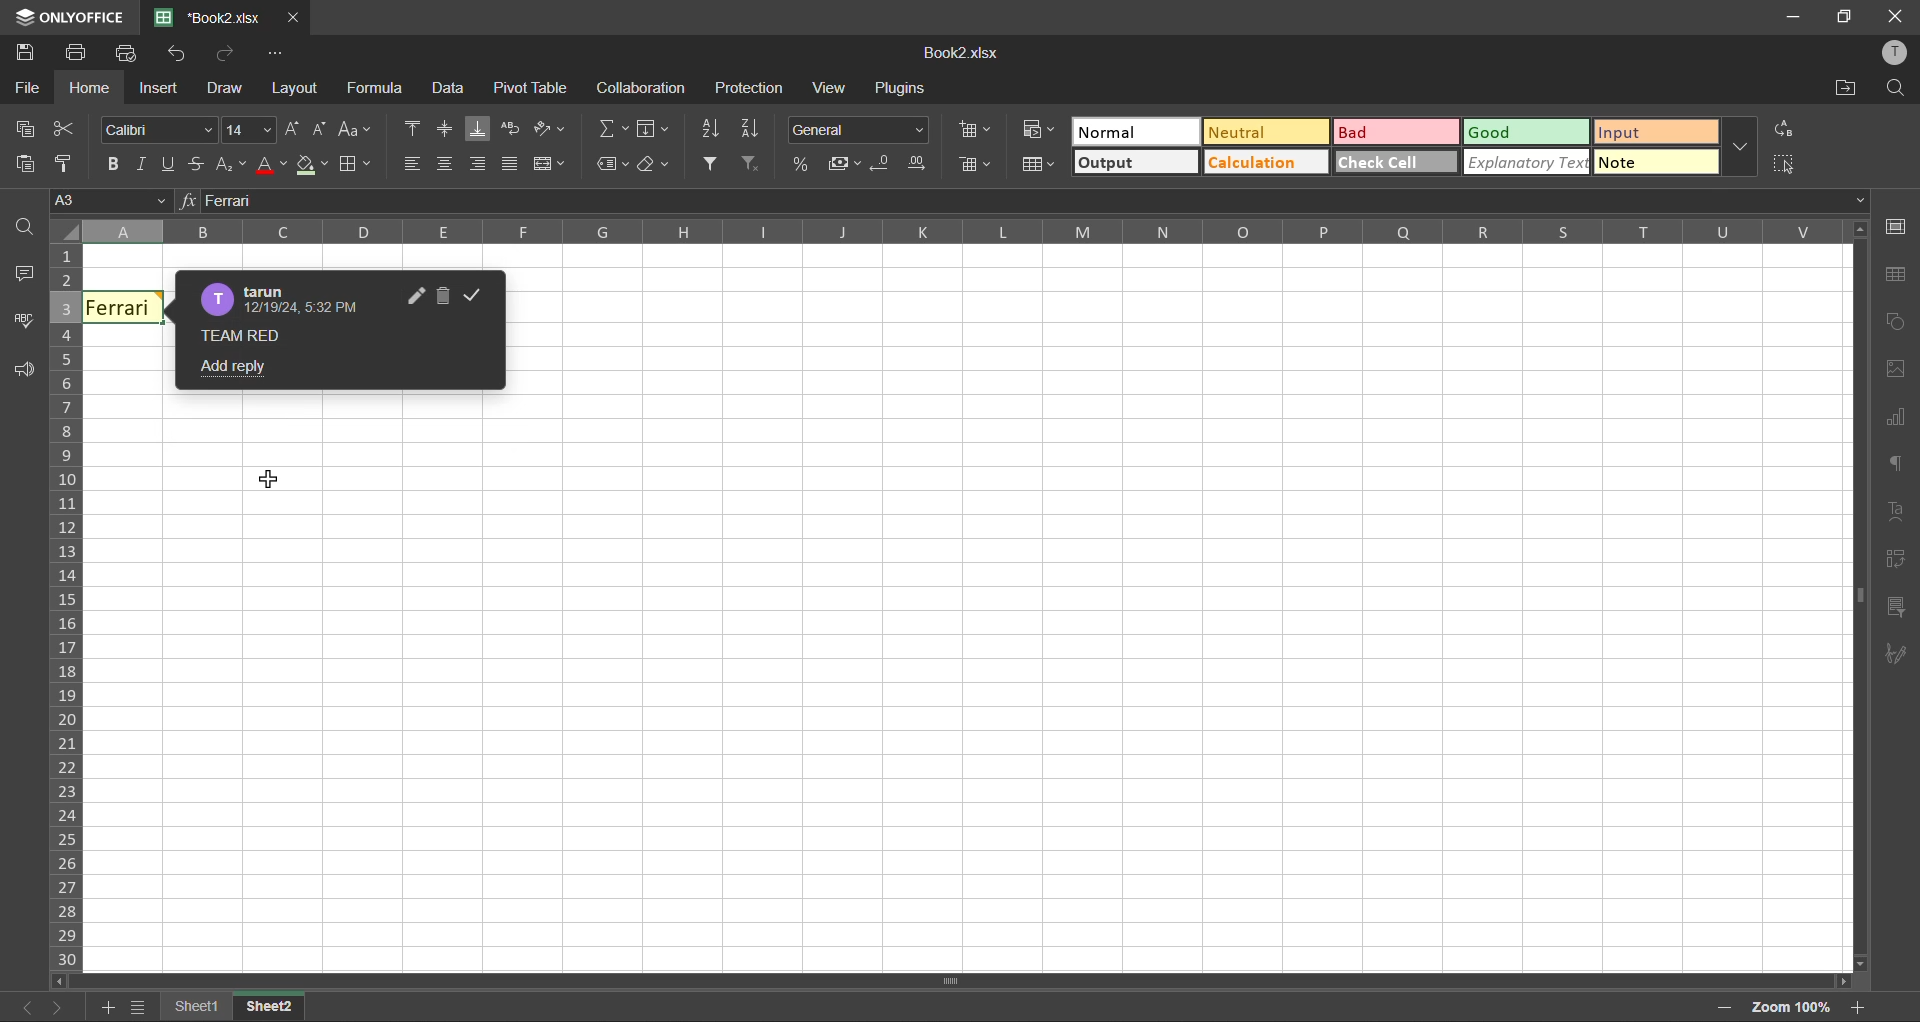 This screenshot has width=1920, height=1022. What do you see at coordinates (1525, 164) in the screenshot?
I see `explanatory text` at bounding box center [1525, 164].